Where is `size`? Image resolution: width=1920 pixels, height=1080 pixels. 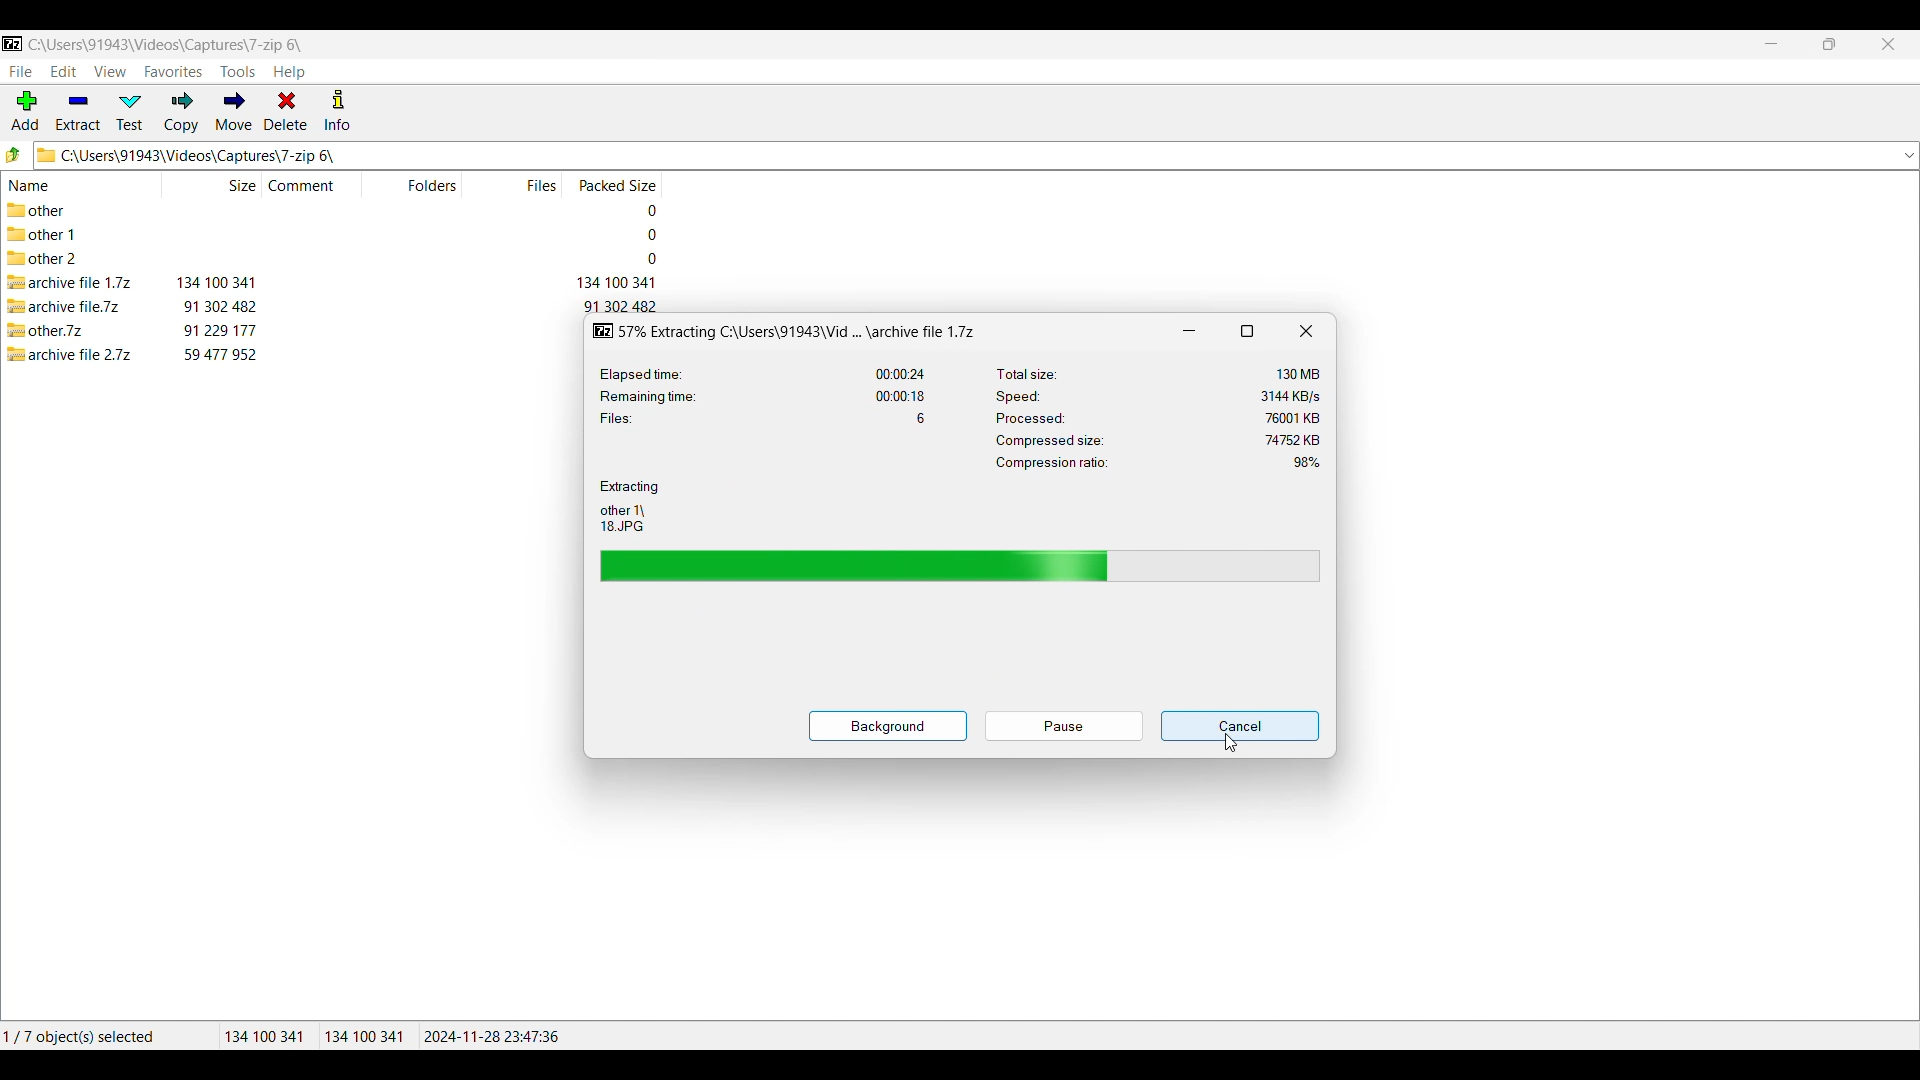 size is located at coordinates (219, 305).